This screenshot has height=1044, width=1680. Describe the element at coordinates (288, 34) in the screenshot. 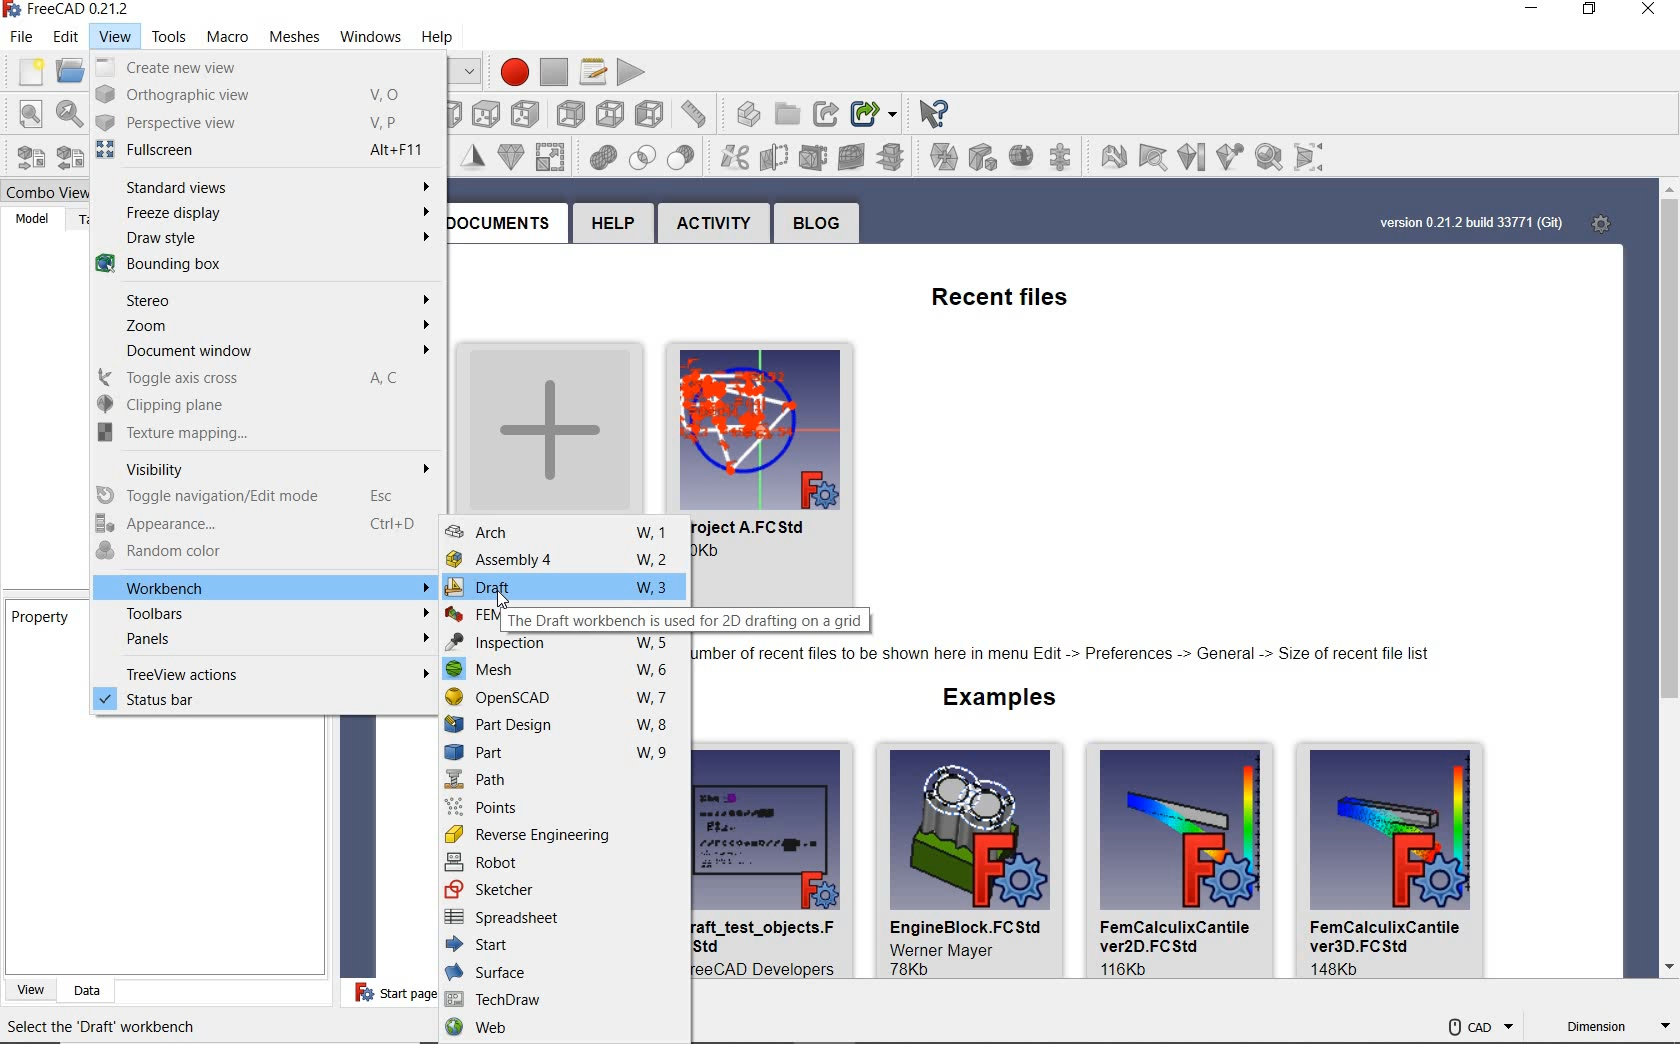

I see `meshes` at that location.